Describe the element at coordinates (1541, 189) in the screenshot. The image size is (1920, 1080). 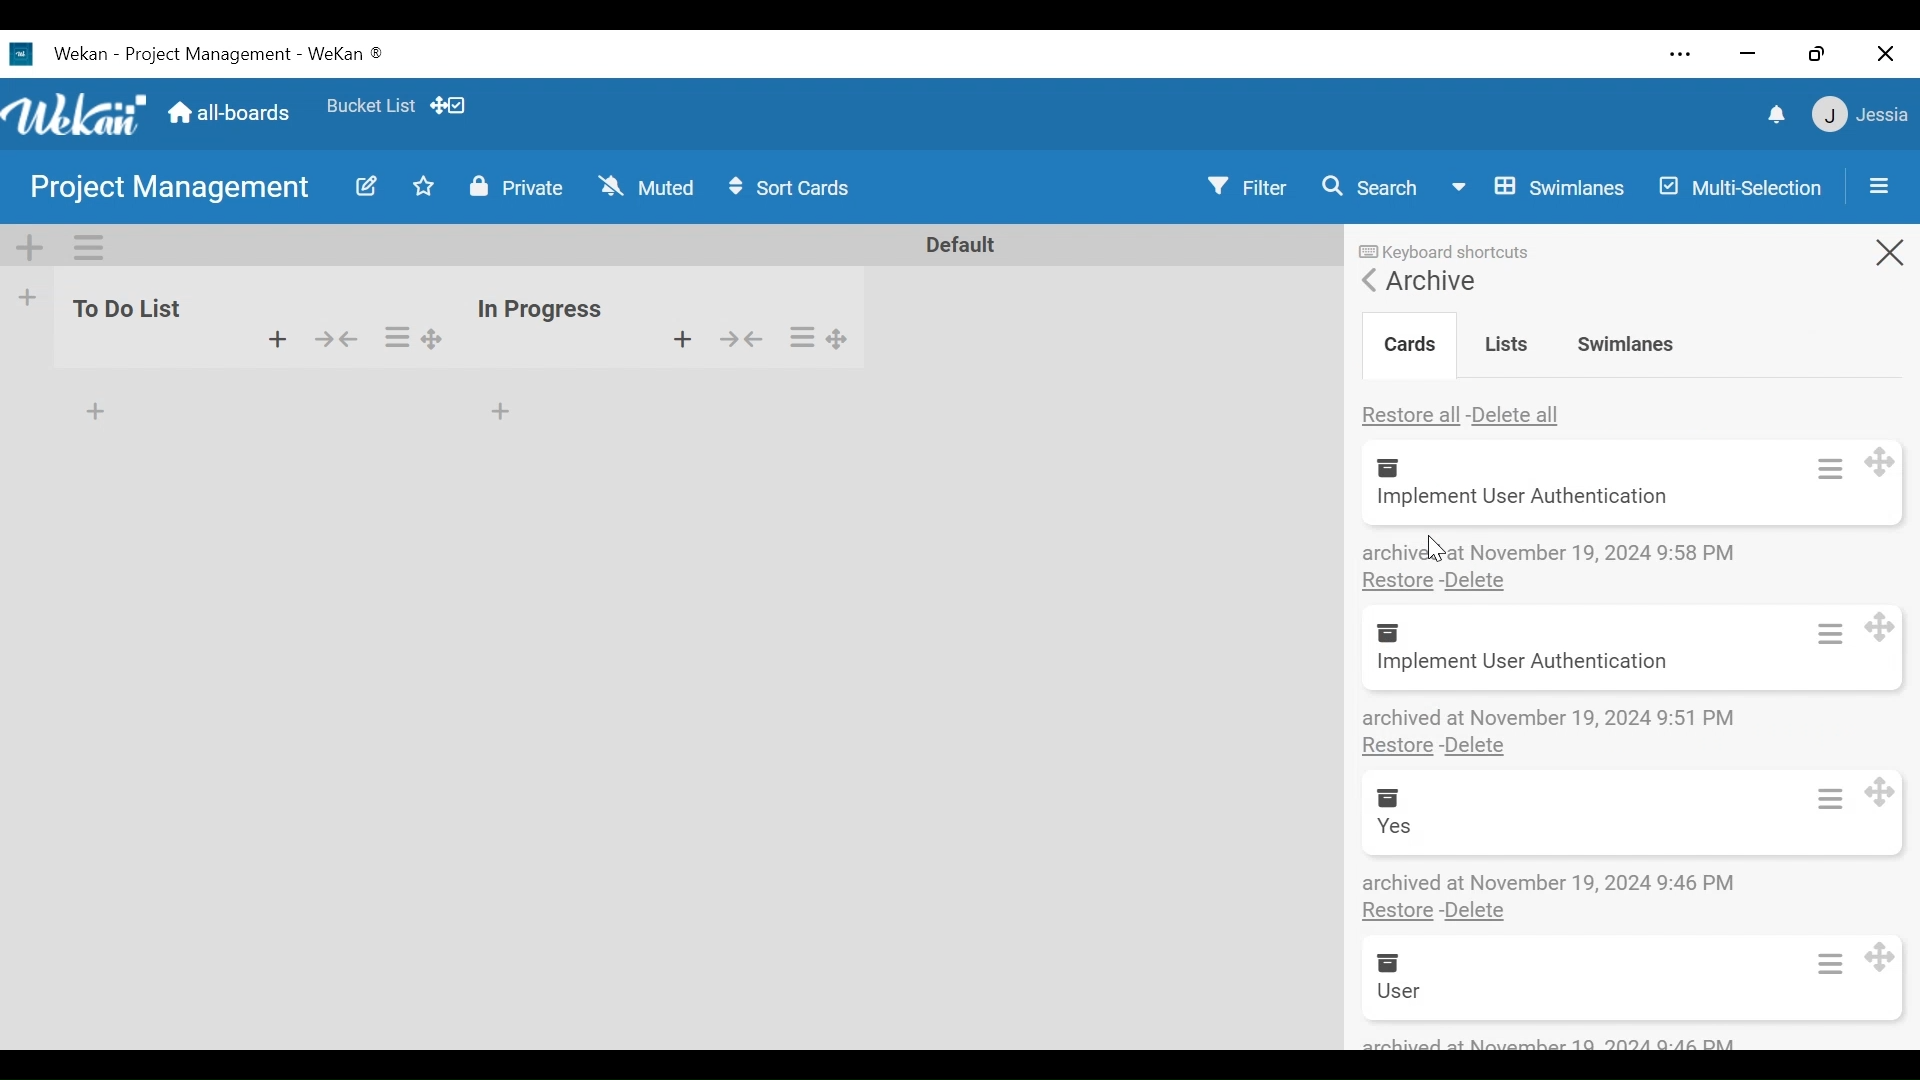
I see `Board View` at that location.